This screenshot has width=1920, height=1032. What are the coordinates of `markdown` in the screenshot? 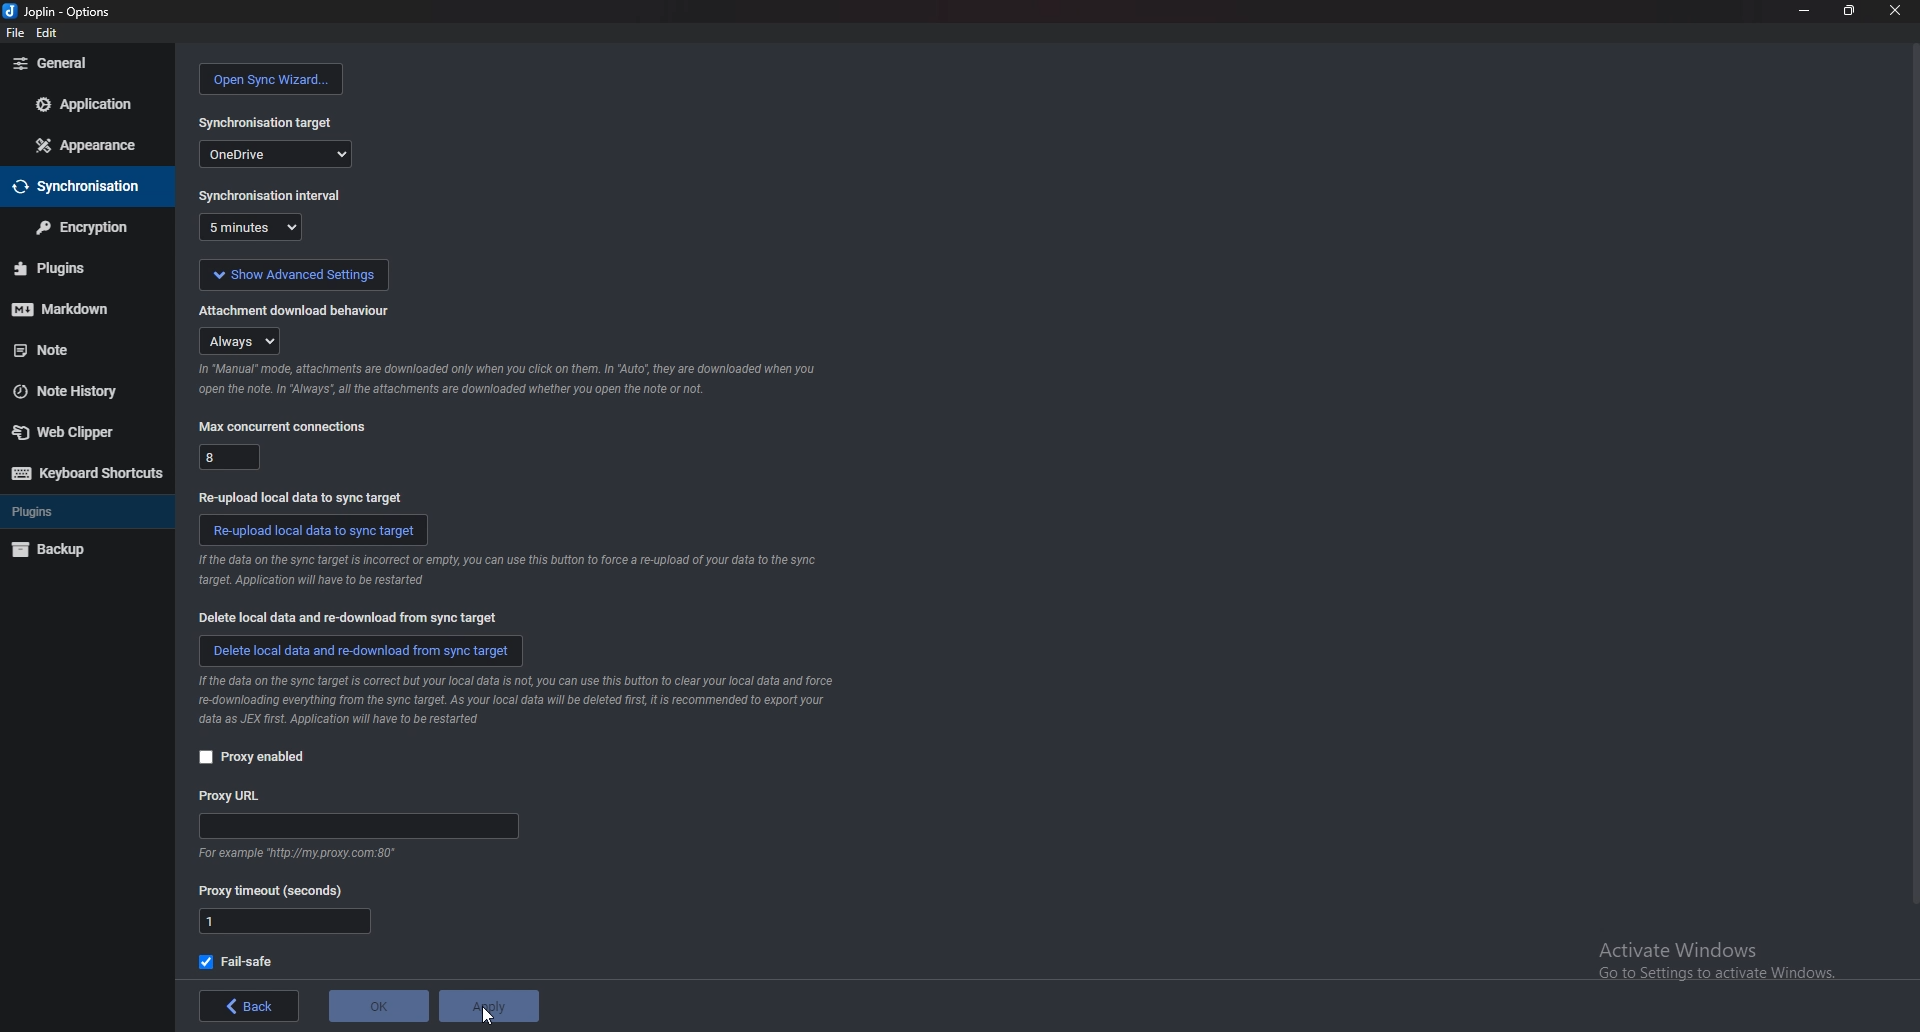 It's located at (77, 310).